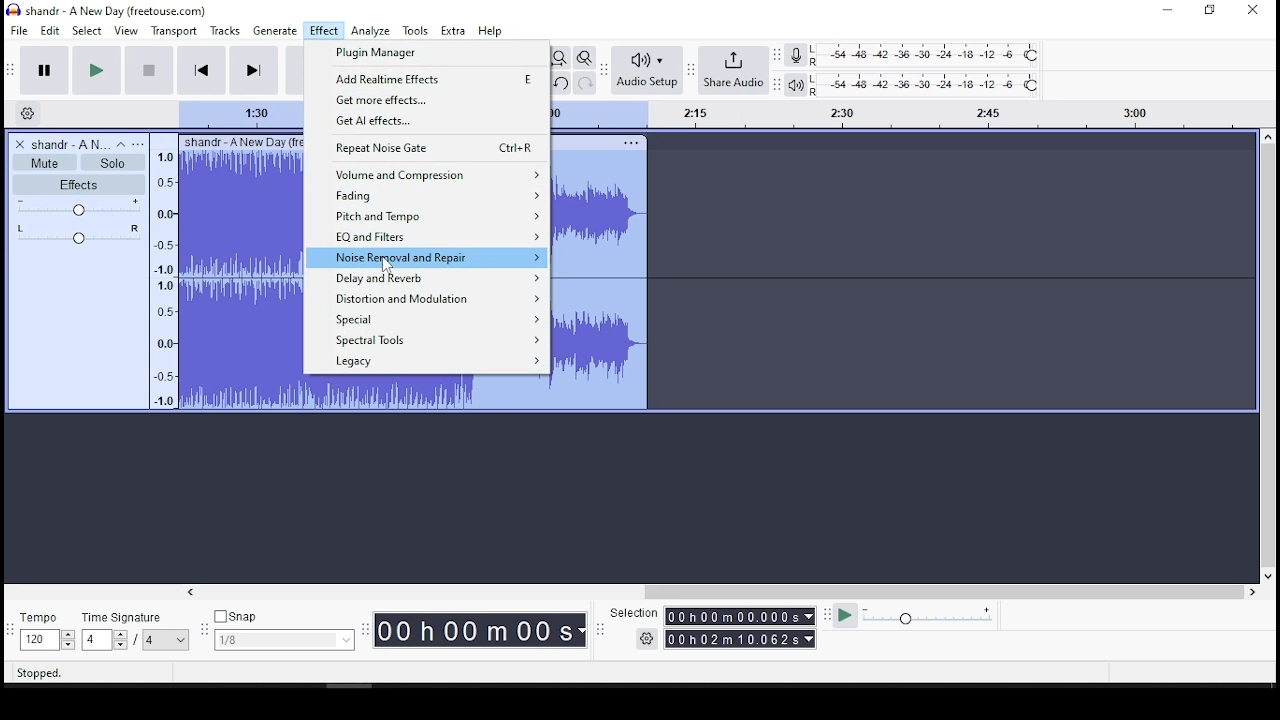 The width and height of the screenshot is (1280, 720). Describe the element at coordinates (424, 278) in the screenshot. I see `delay and reverb` at that location.